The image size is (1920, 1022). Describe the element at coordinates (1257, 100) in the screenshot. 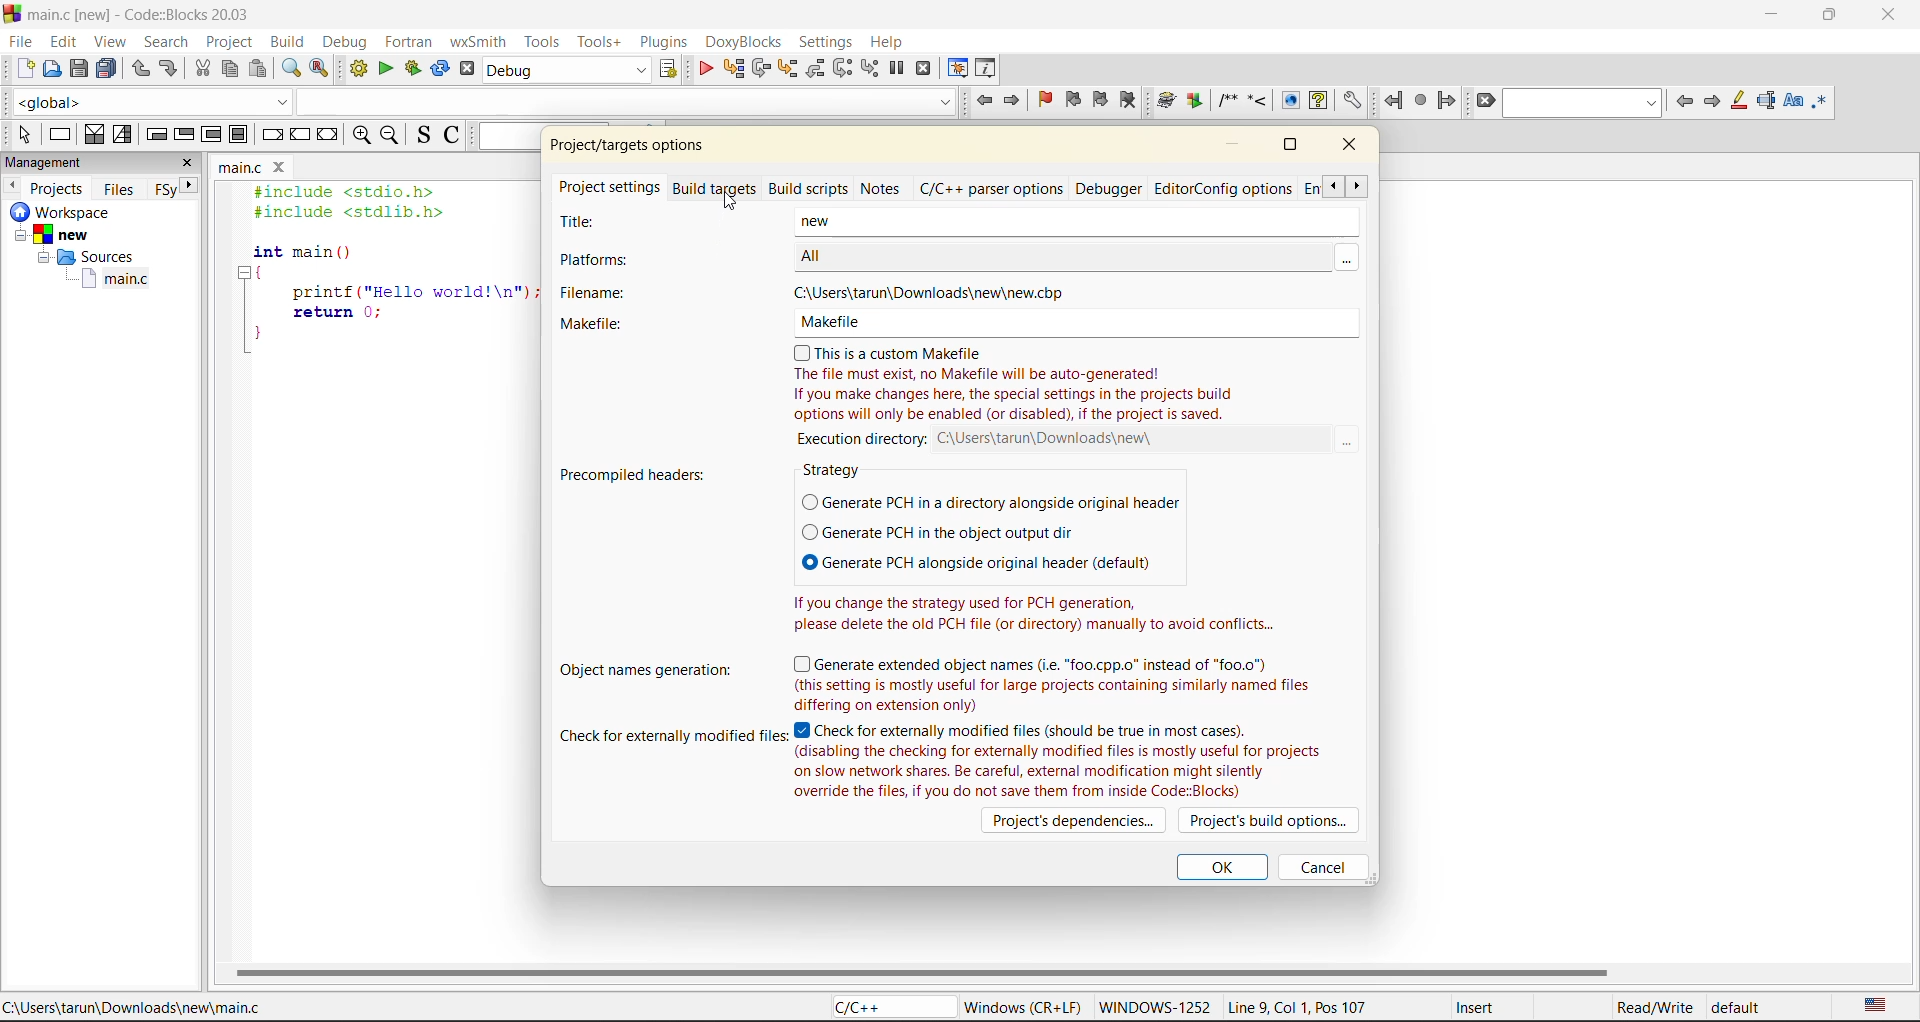

I see `Insert a line comment at the current cursor position` at that location.